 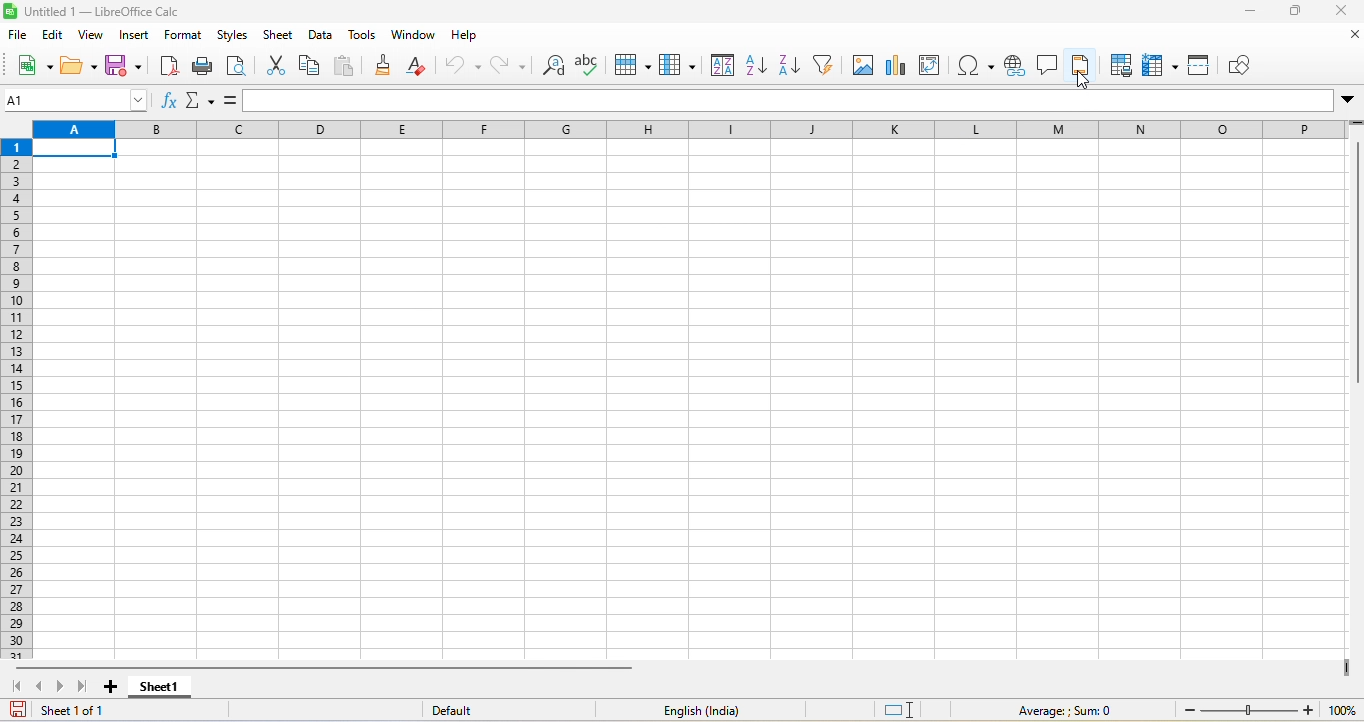 I want to click on title, so click(x=105, y=14).